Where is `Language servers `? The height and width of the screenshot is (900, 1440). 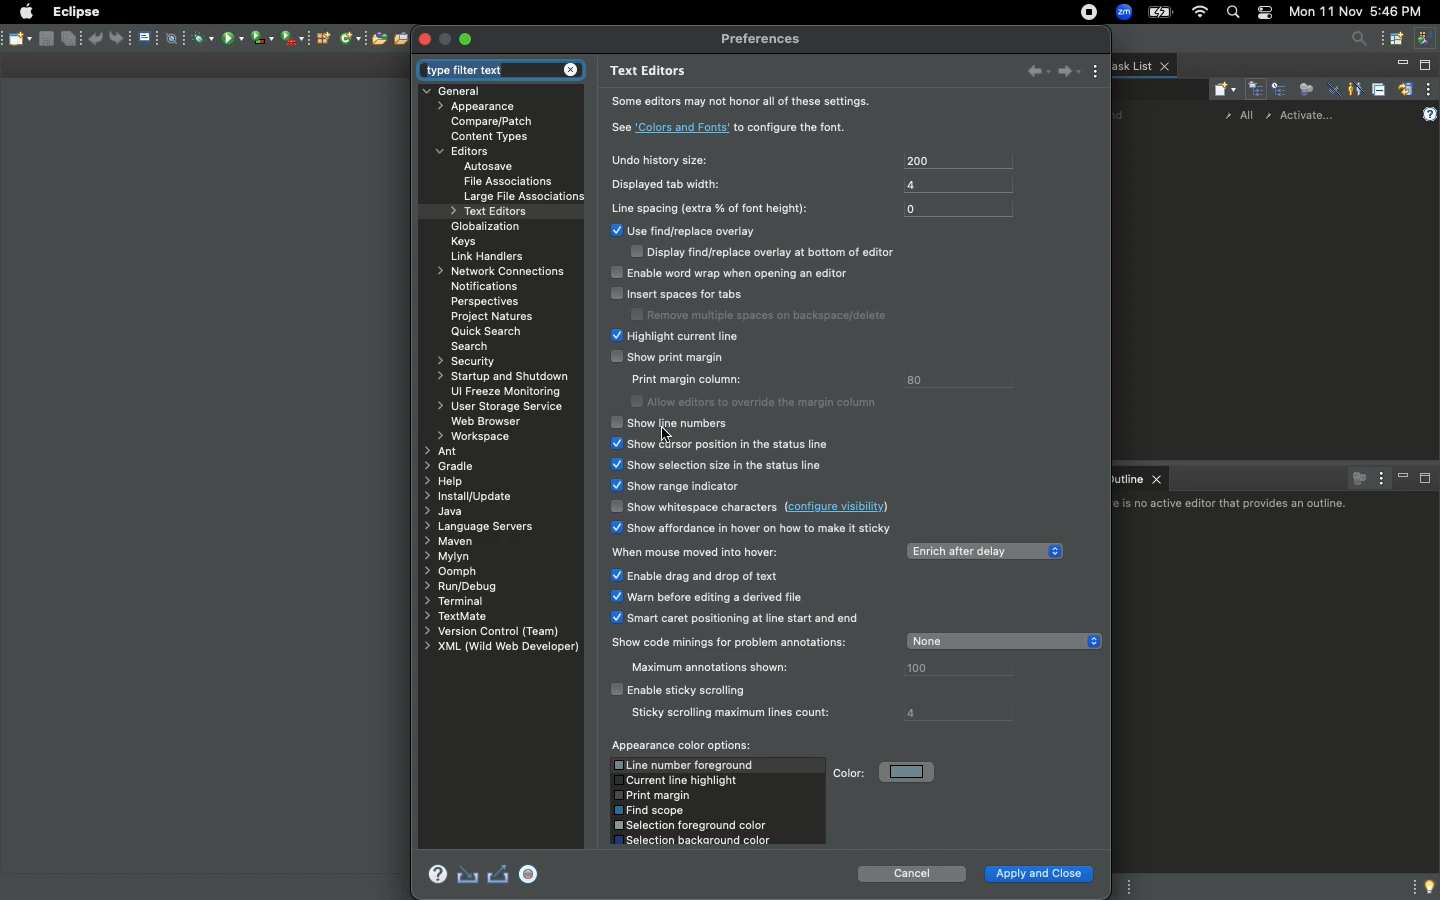 Language servers  is located at coordinates (481, 526).